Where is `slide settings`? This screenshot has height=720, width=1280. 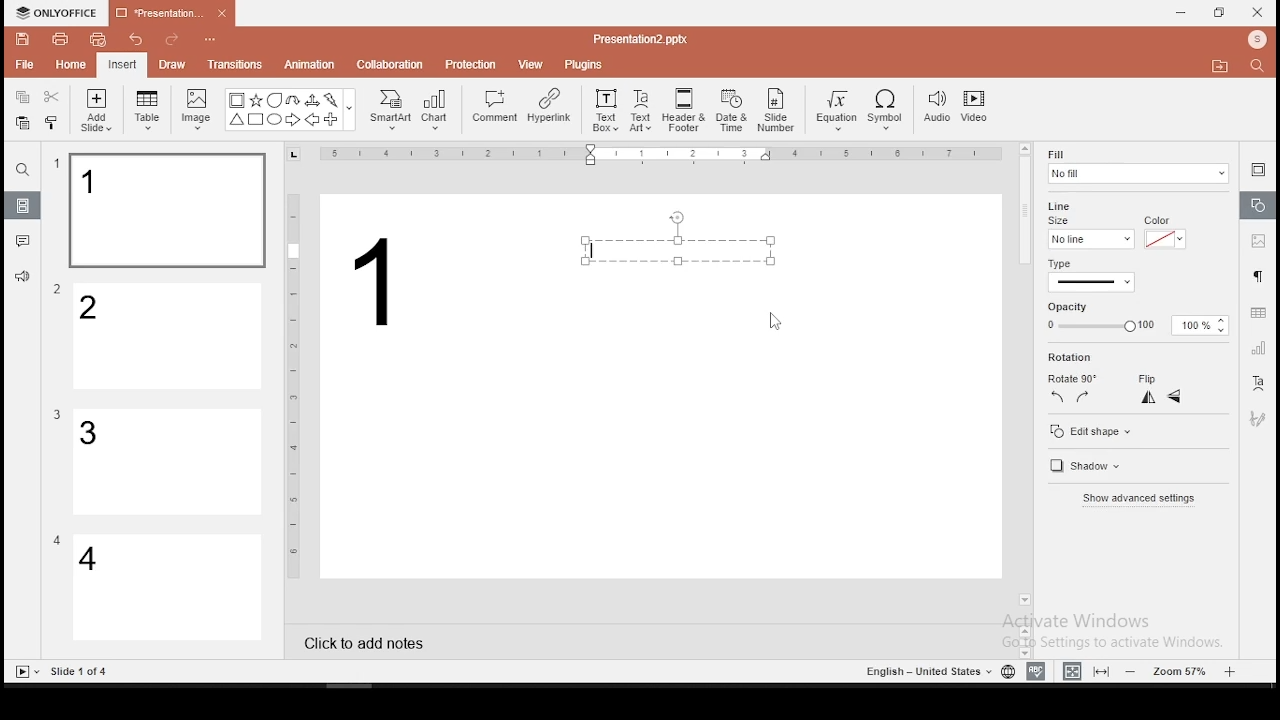
slide settings is located at coordinates (1258, 169).